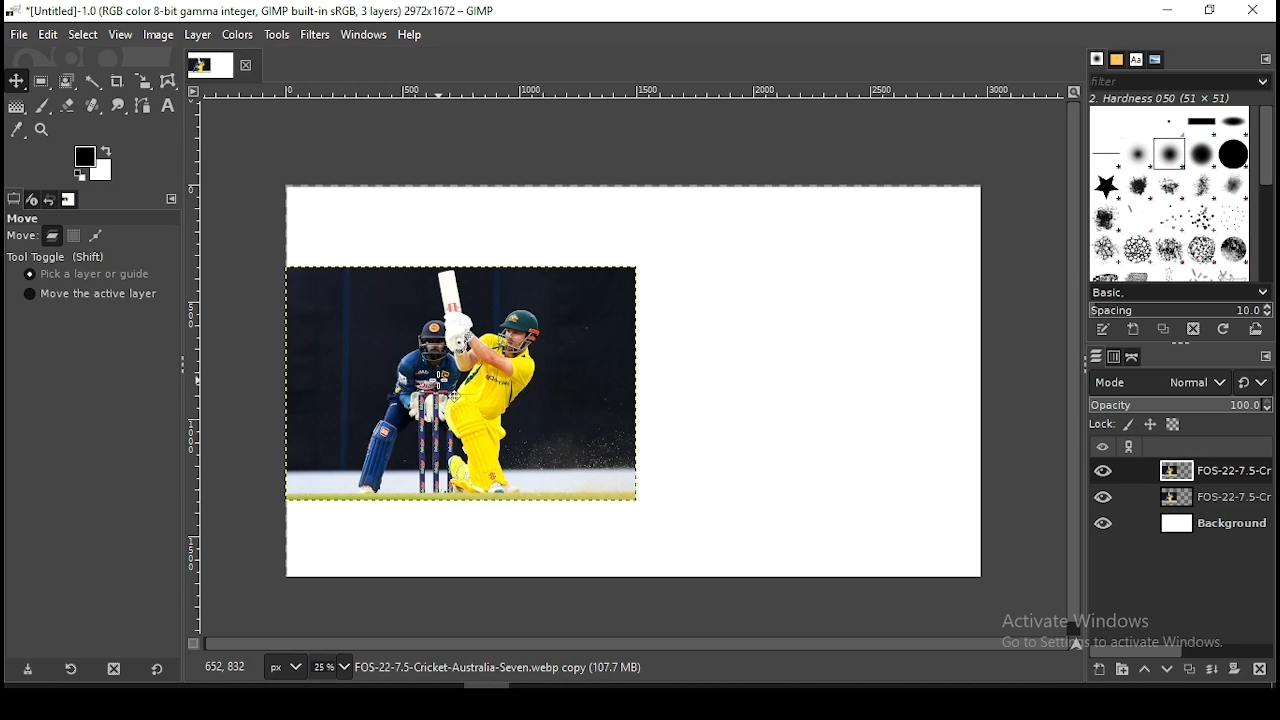 The height and width of the screenshot is (720, 1280). What do you see at coordinates (70, 670) in the screenshot?
I see `restore tool preset` at bounding box center [70, 670].